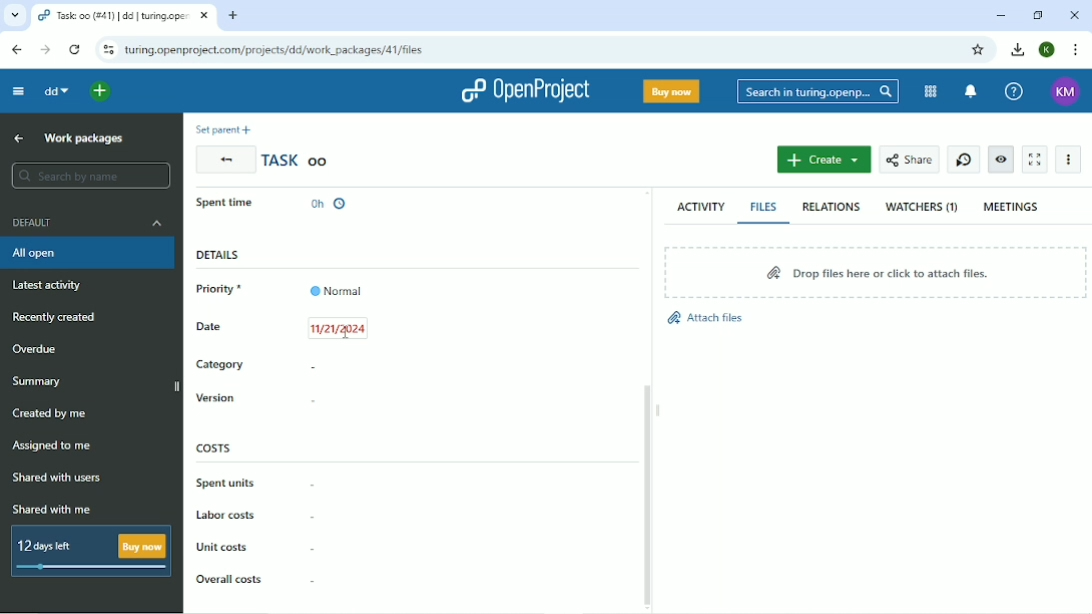  I want to click on Work packages, so click(82, 138).